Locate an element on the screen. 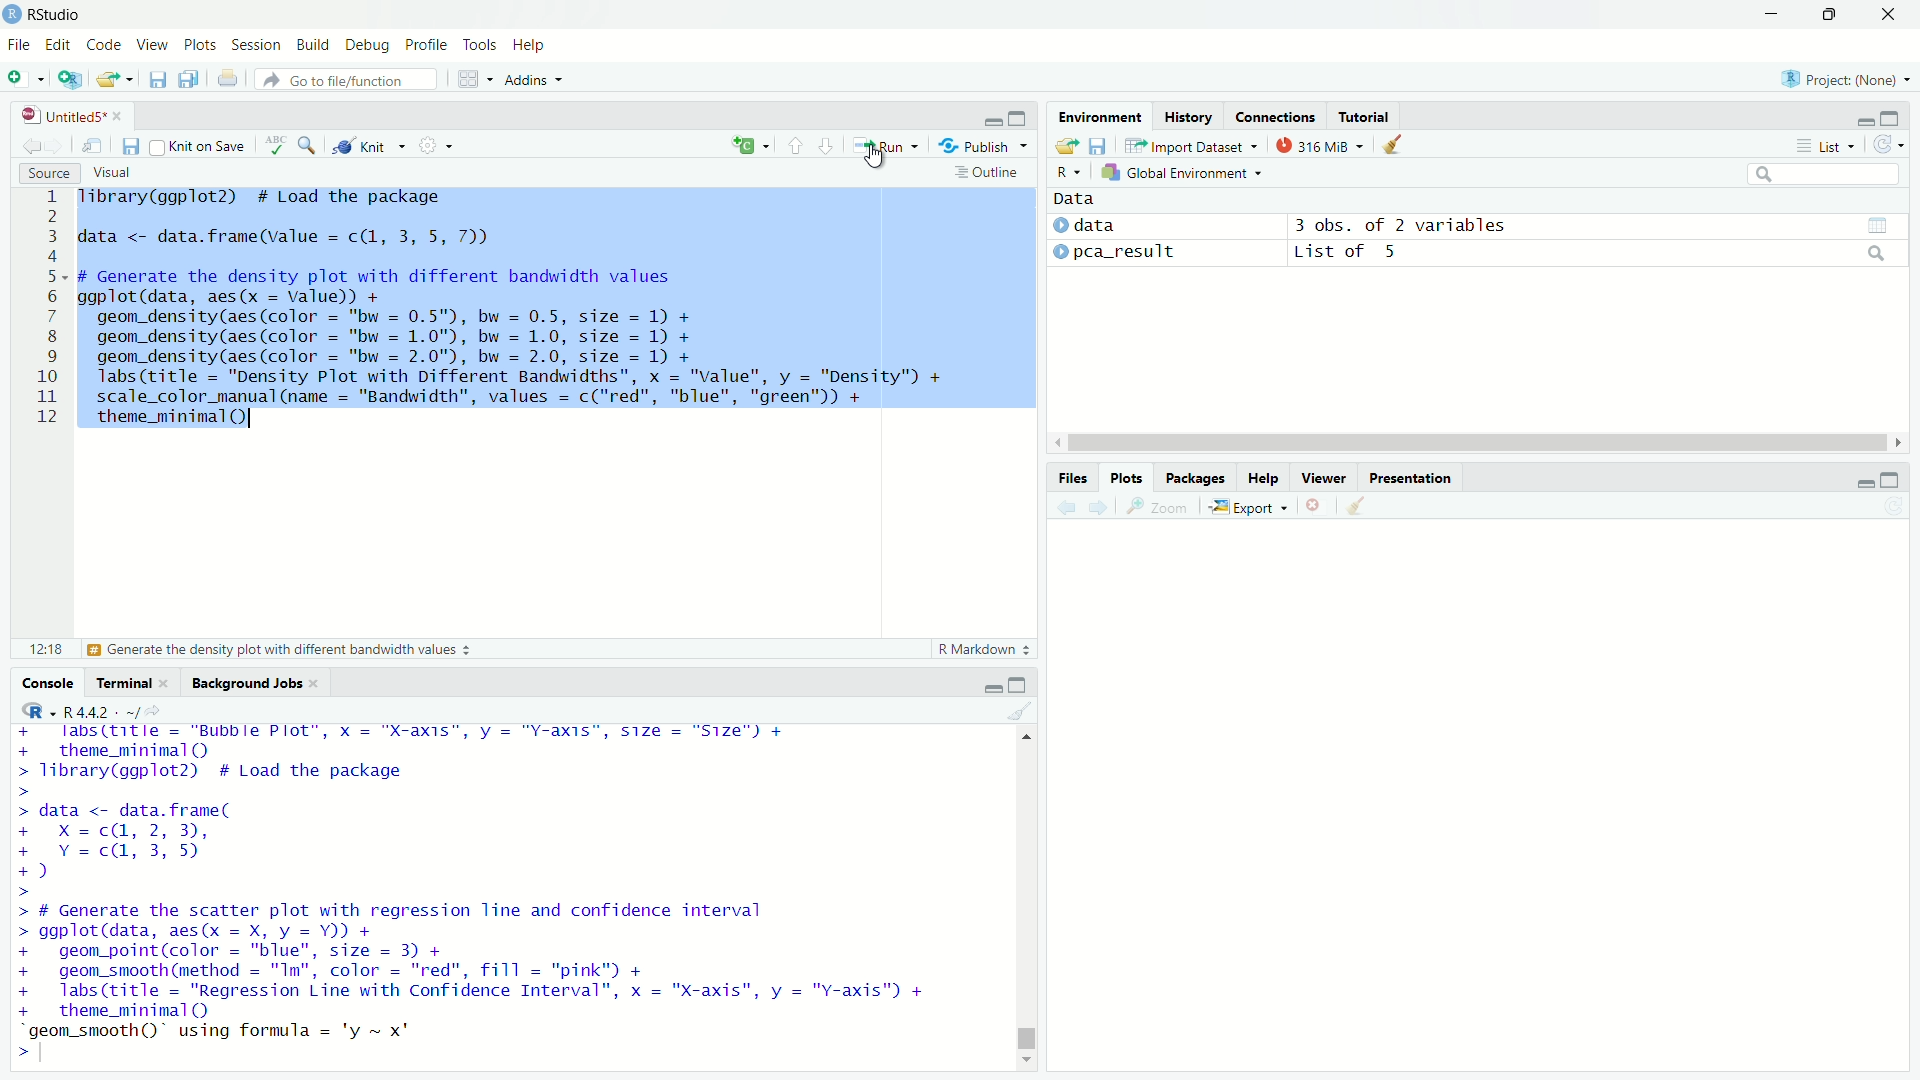  maximize is located at coordinates (1890, 117).